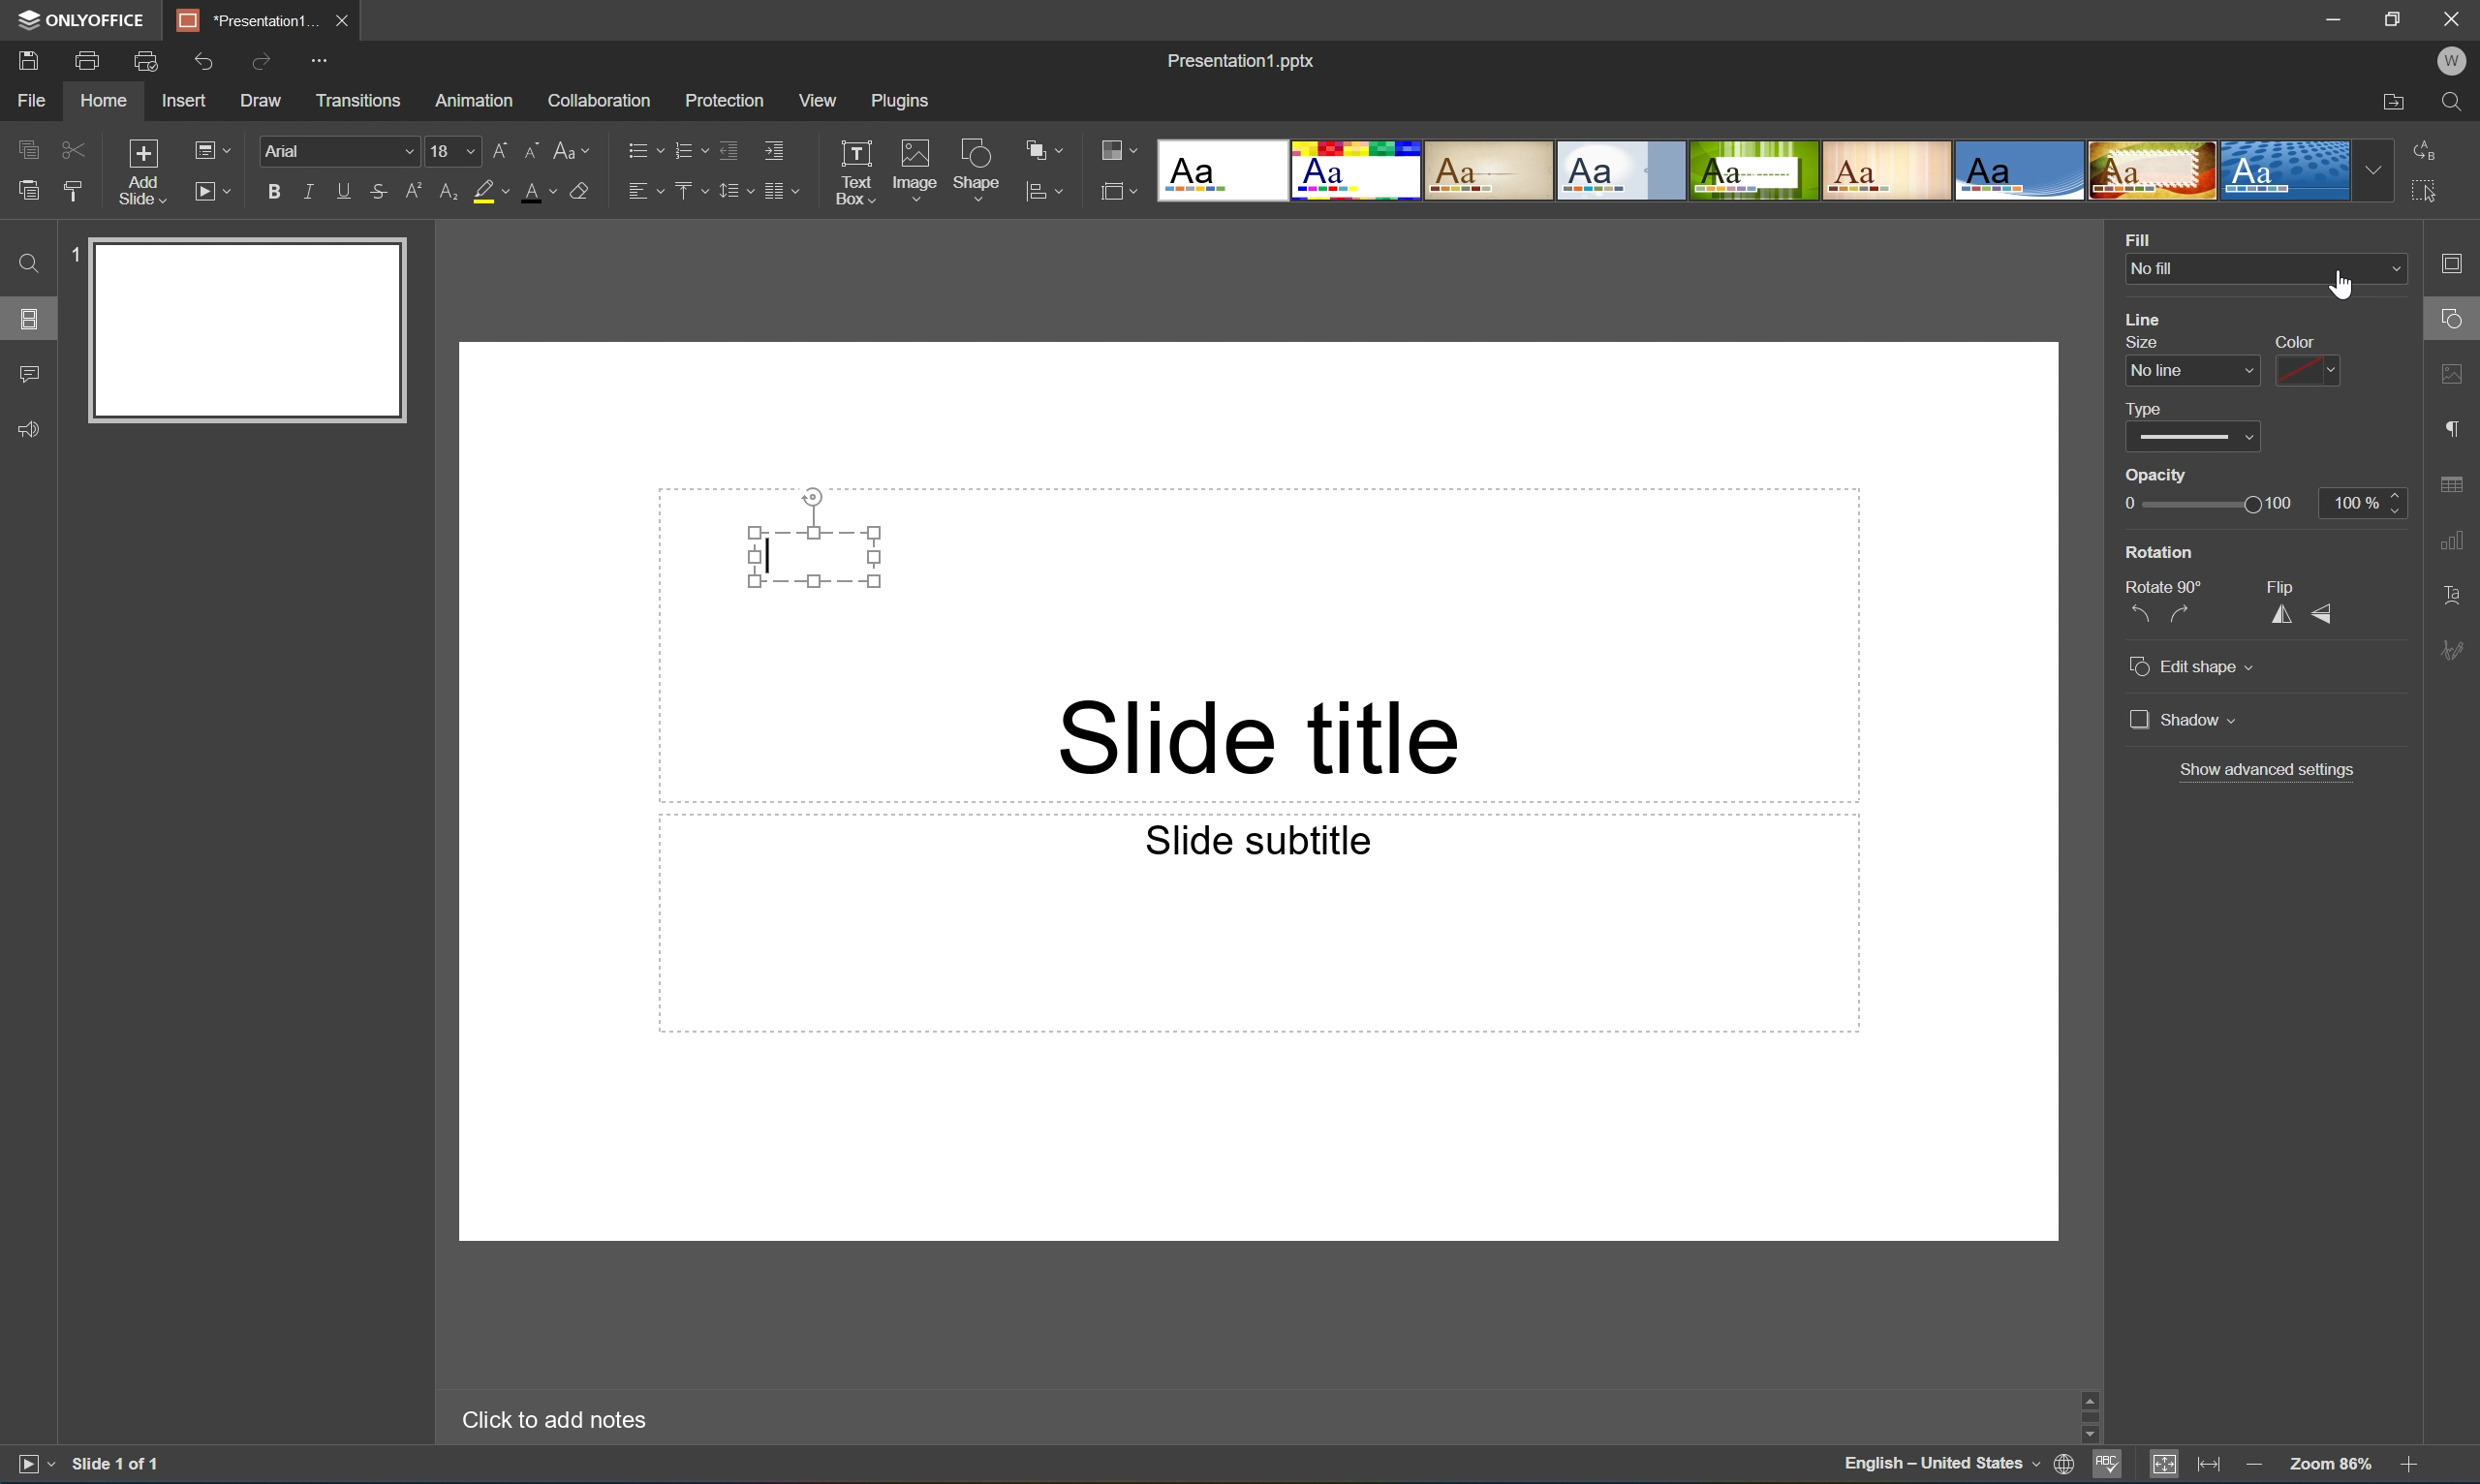 This screenshot has width=2480, height=1484. What do you see at coordinates (275, 188) in the screenshot?
I see `Bold` at bounding box center [275, 188].